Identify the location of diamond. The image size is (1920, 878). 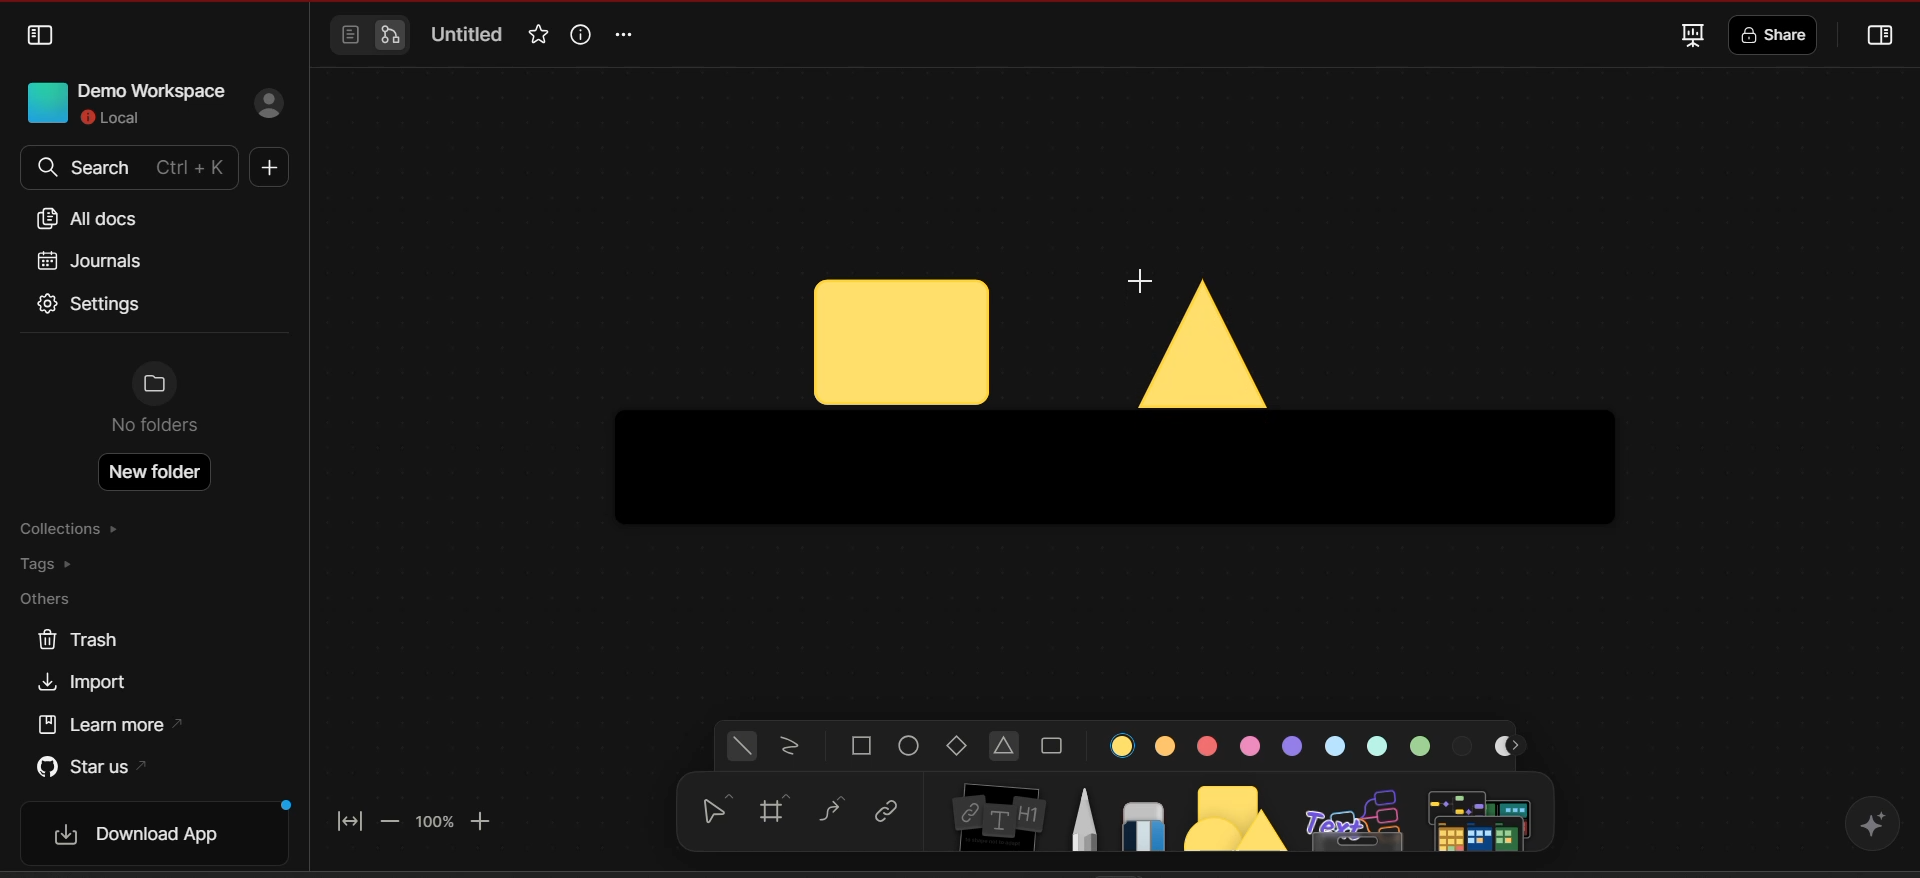
(960, 748).